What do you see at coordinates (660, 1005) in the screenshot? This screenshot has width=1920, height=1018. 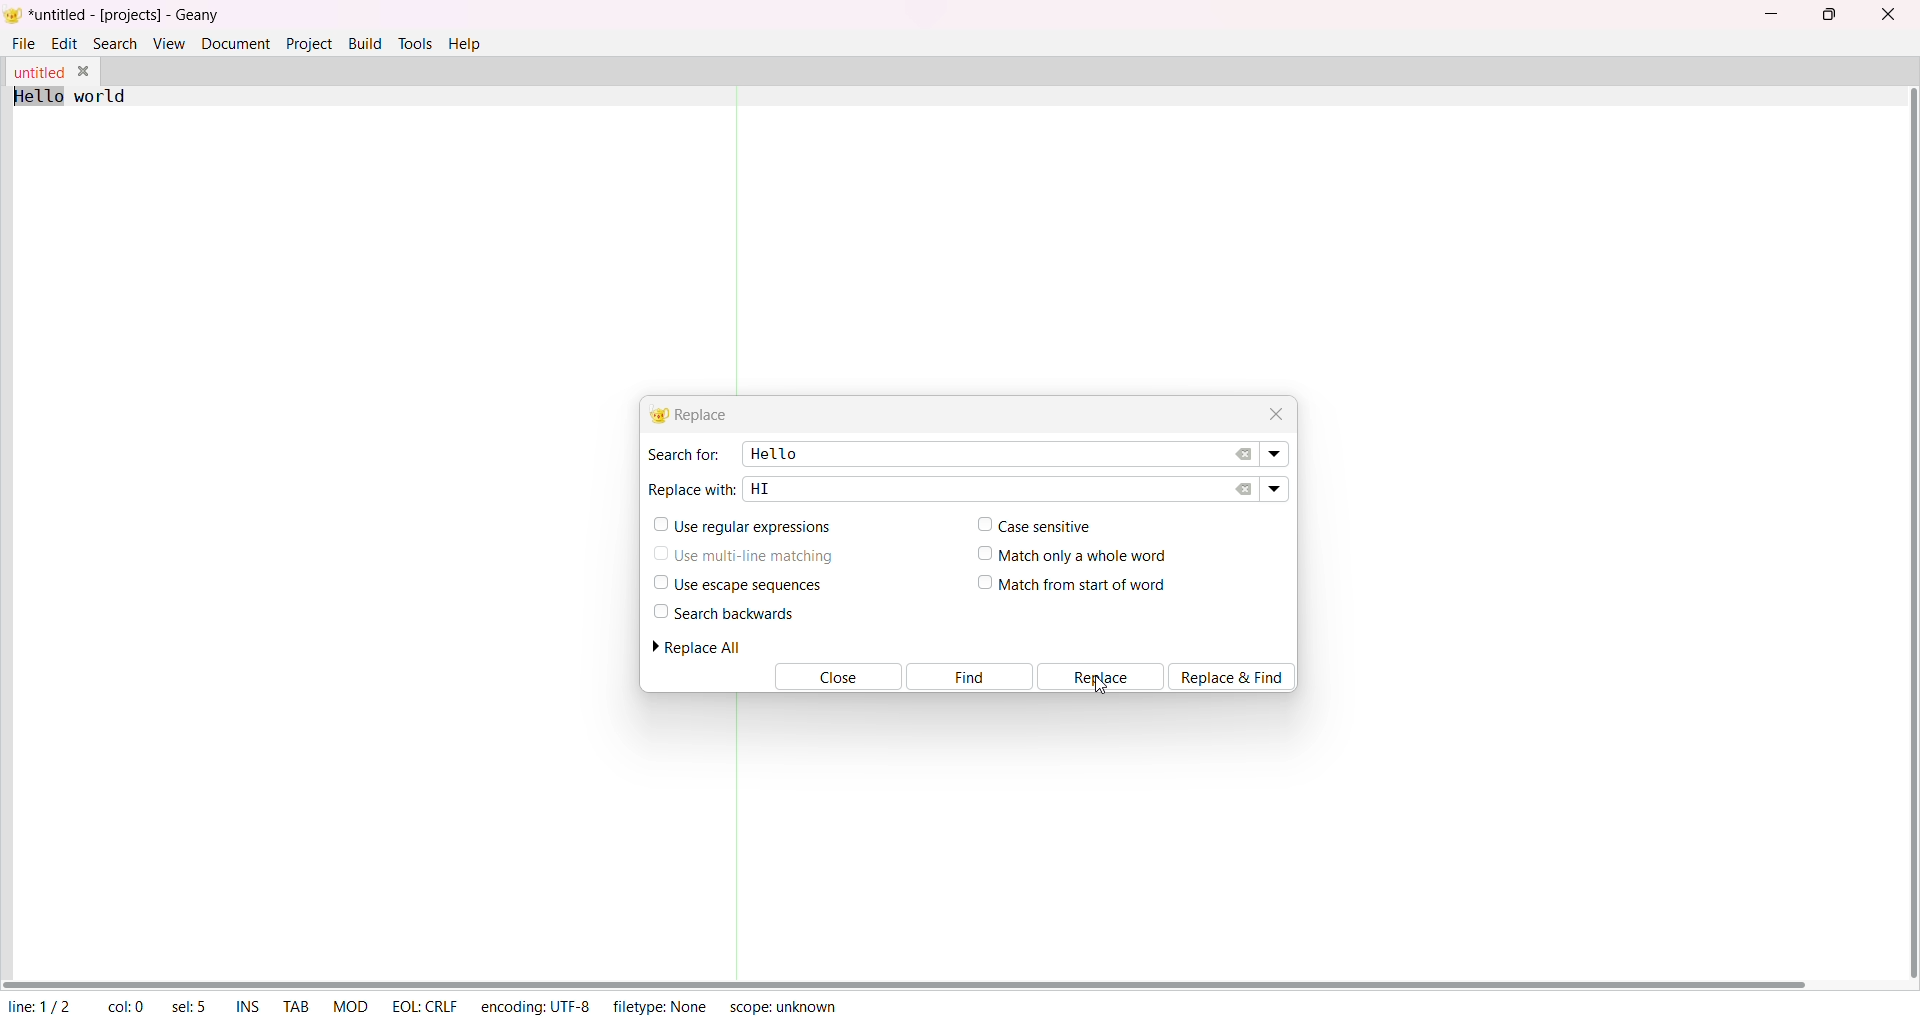 I see `filetype: NONE` at bounding box center [660, 1005].